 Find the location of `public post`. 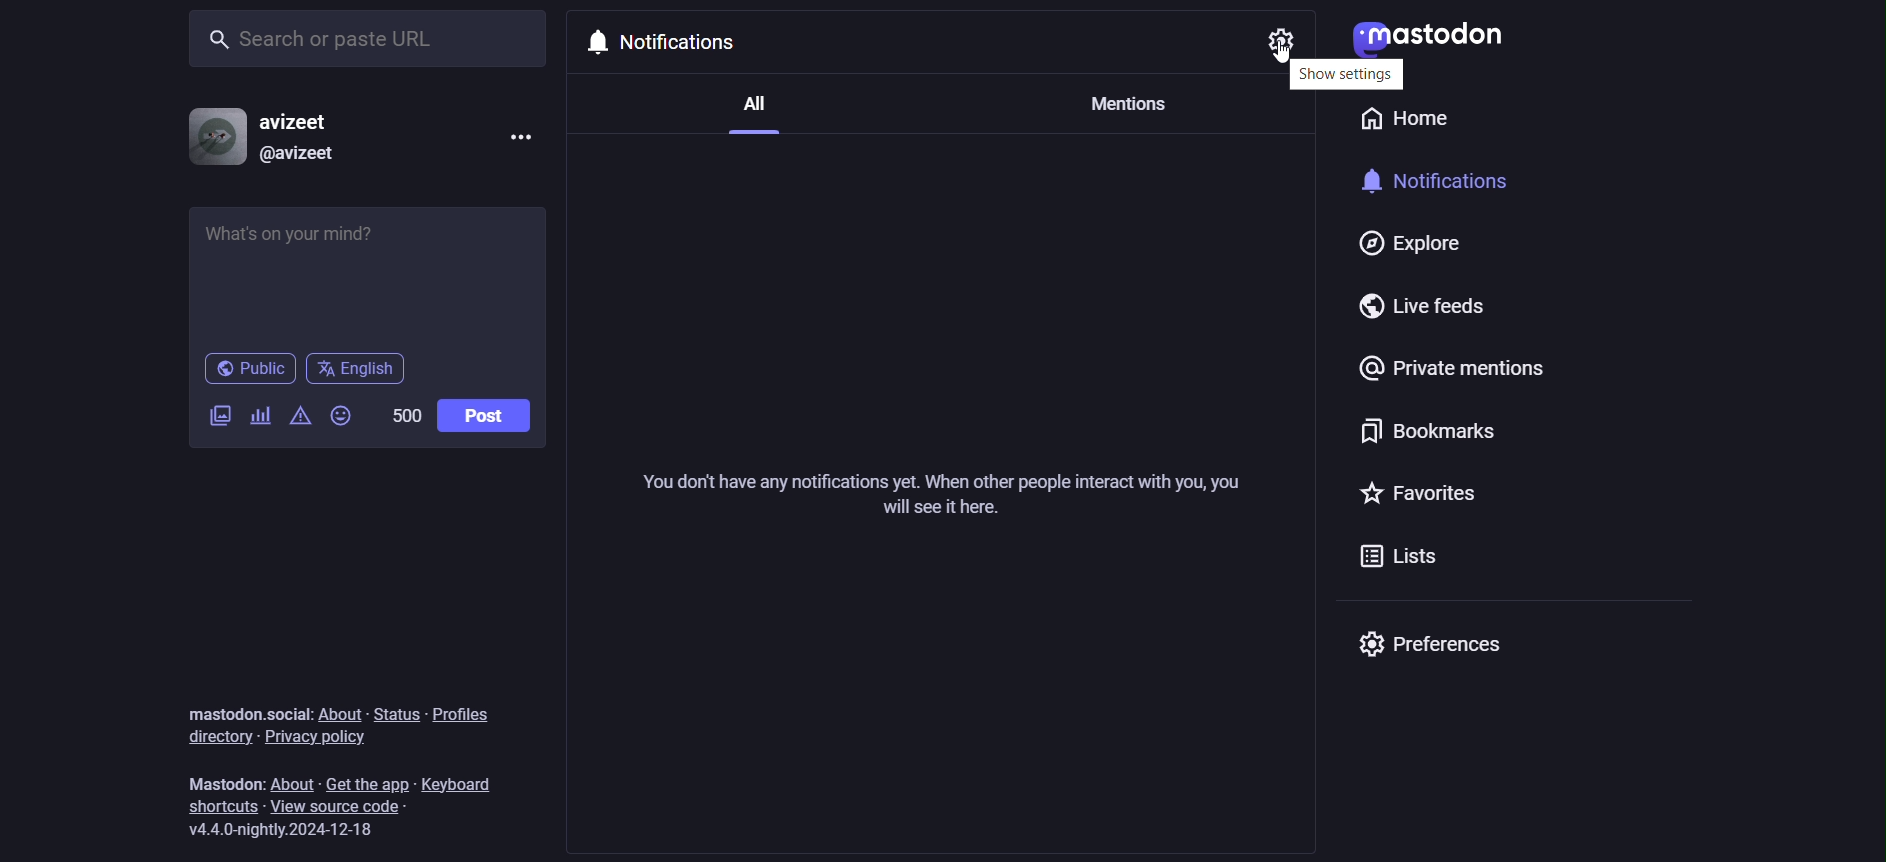

public post is located at coordinates (249, 370).